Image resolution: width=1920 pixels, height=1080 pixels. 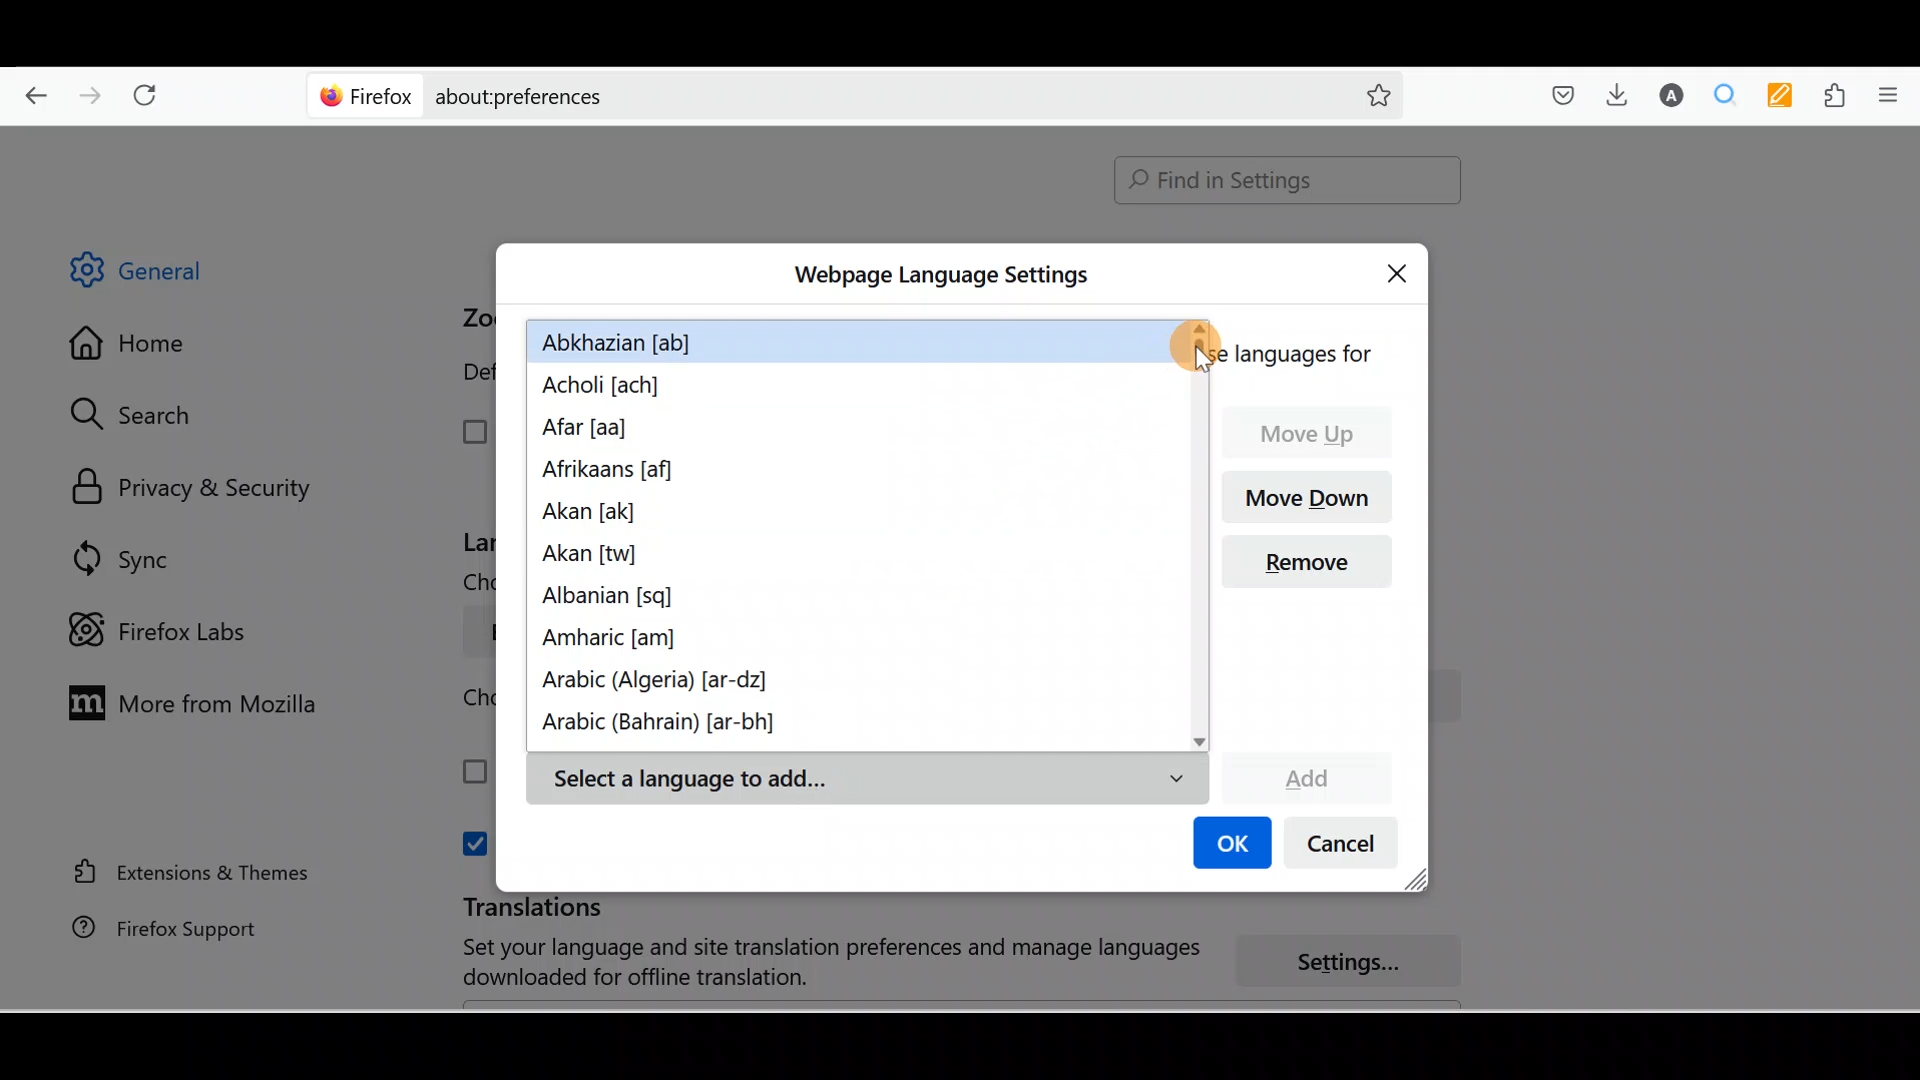 What do you see at coordinates (1288, 180) in the screenshot?
I see `Find in Settings` at bounding box center [1288, 180].